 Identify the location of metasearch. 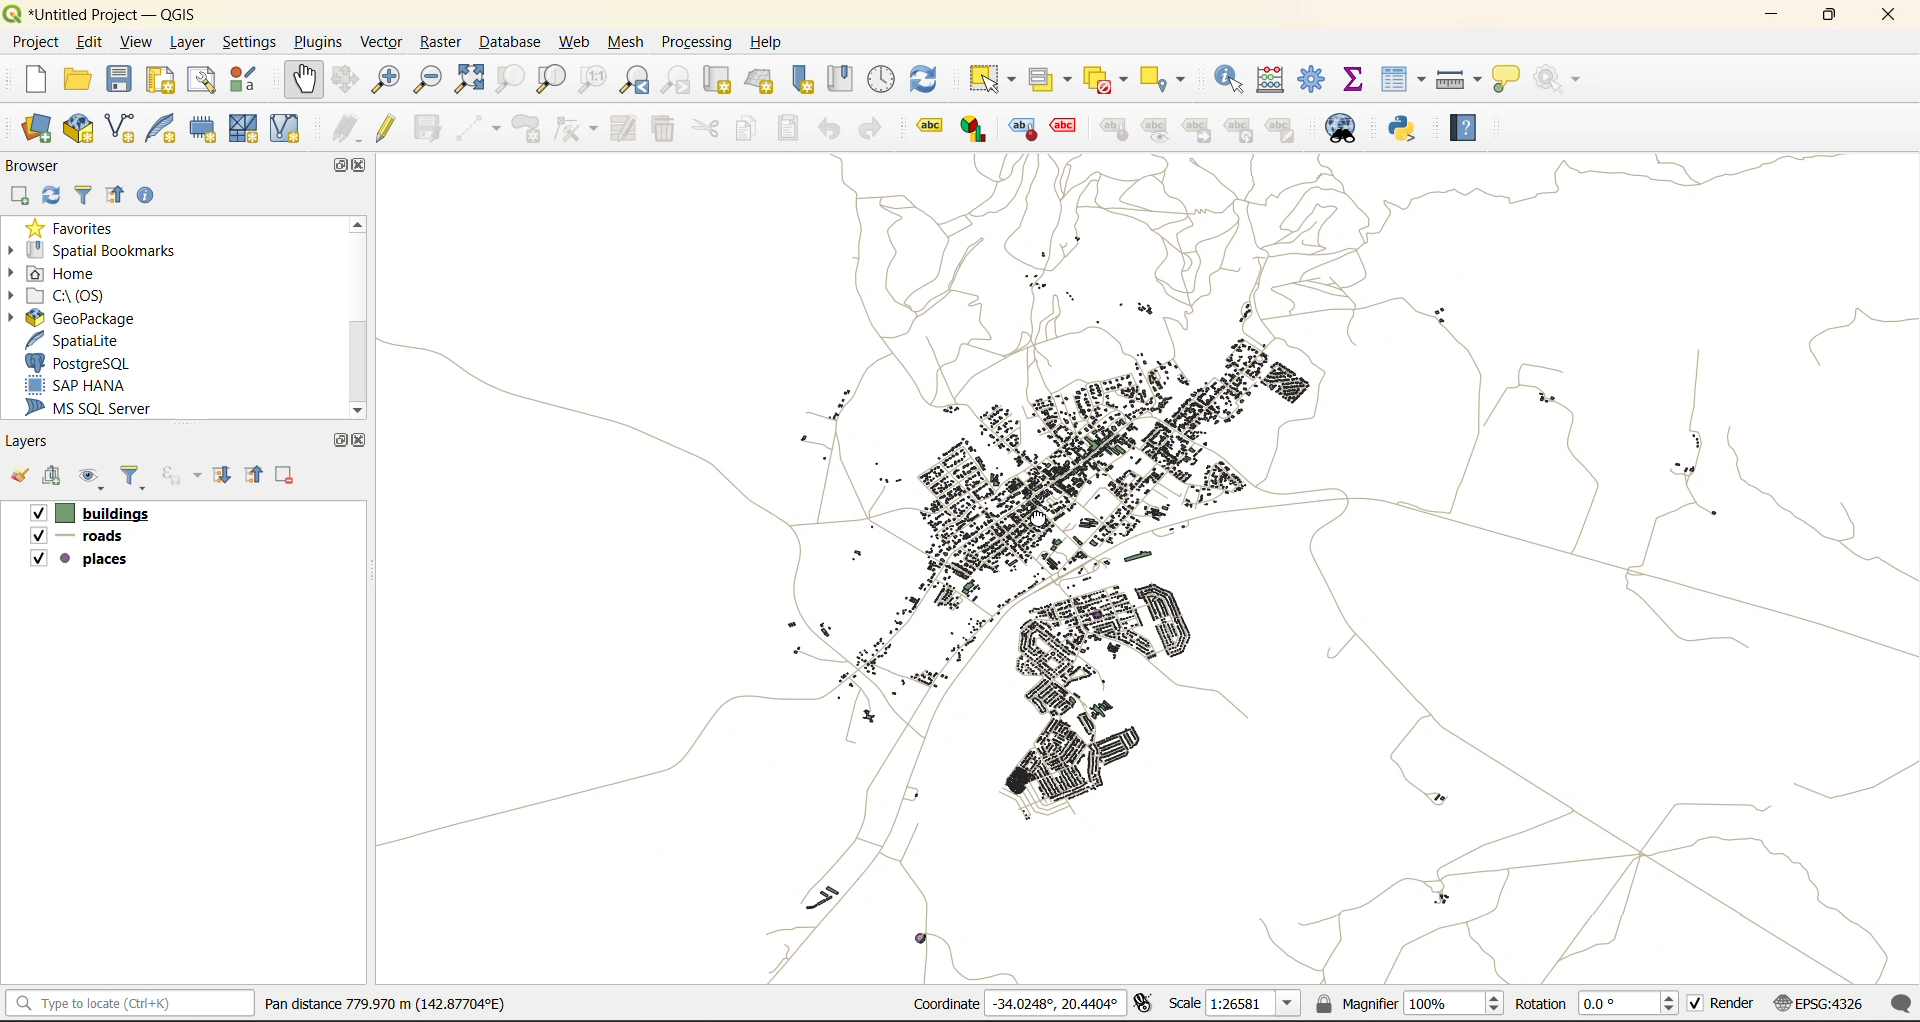
(1341, 126).